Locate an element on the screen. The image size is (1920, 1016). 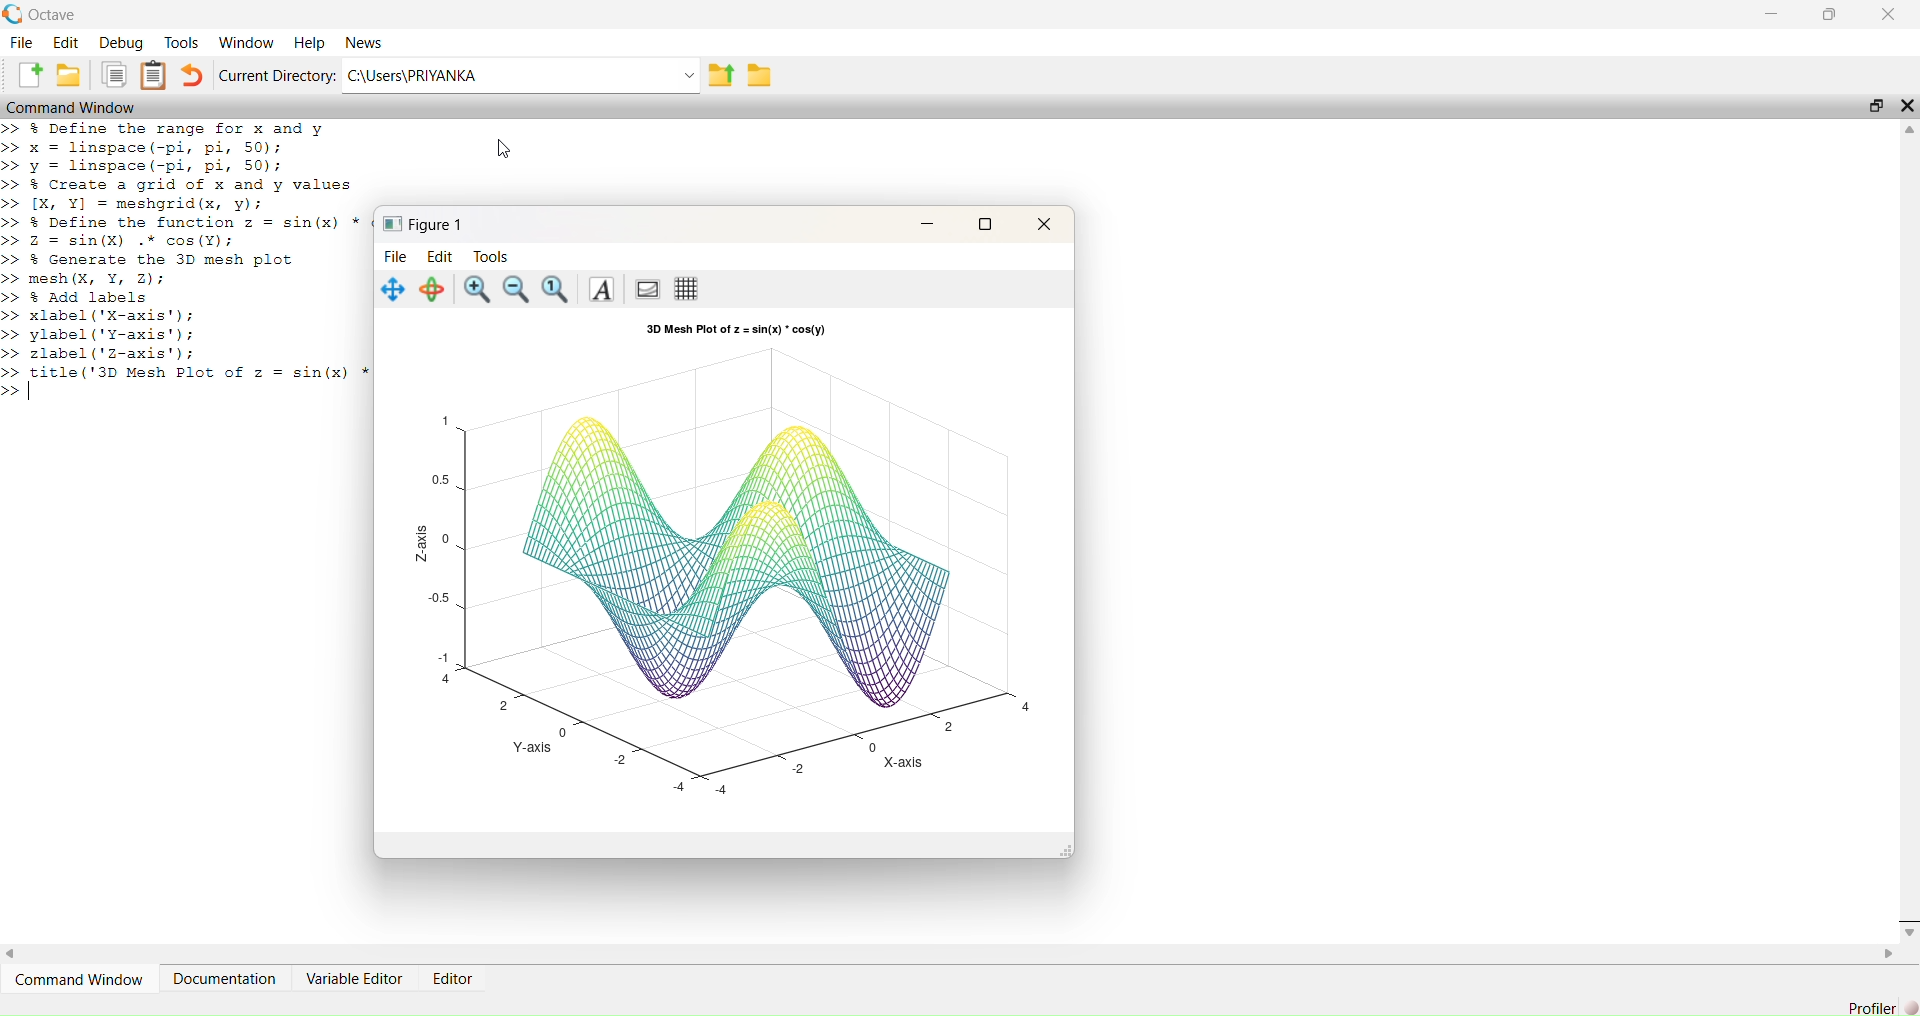
Maximize / Restore is located at coordinates (985, 218).